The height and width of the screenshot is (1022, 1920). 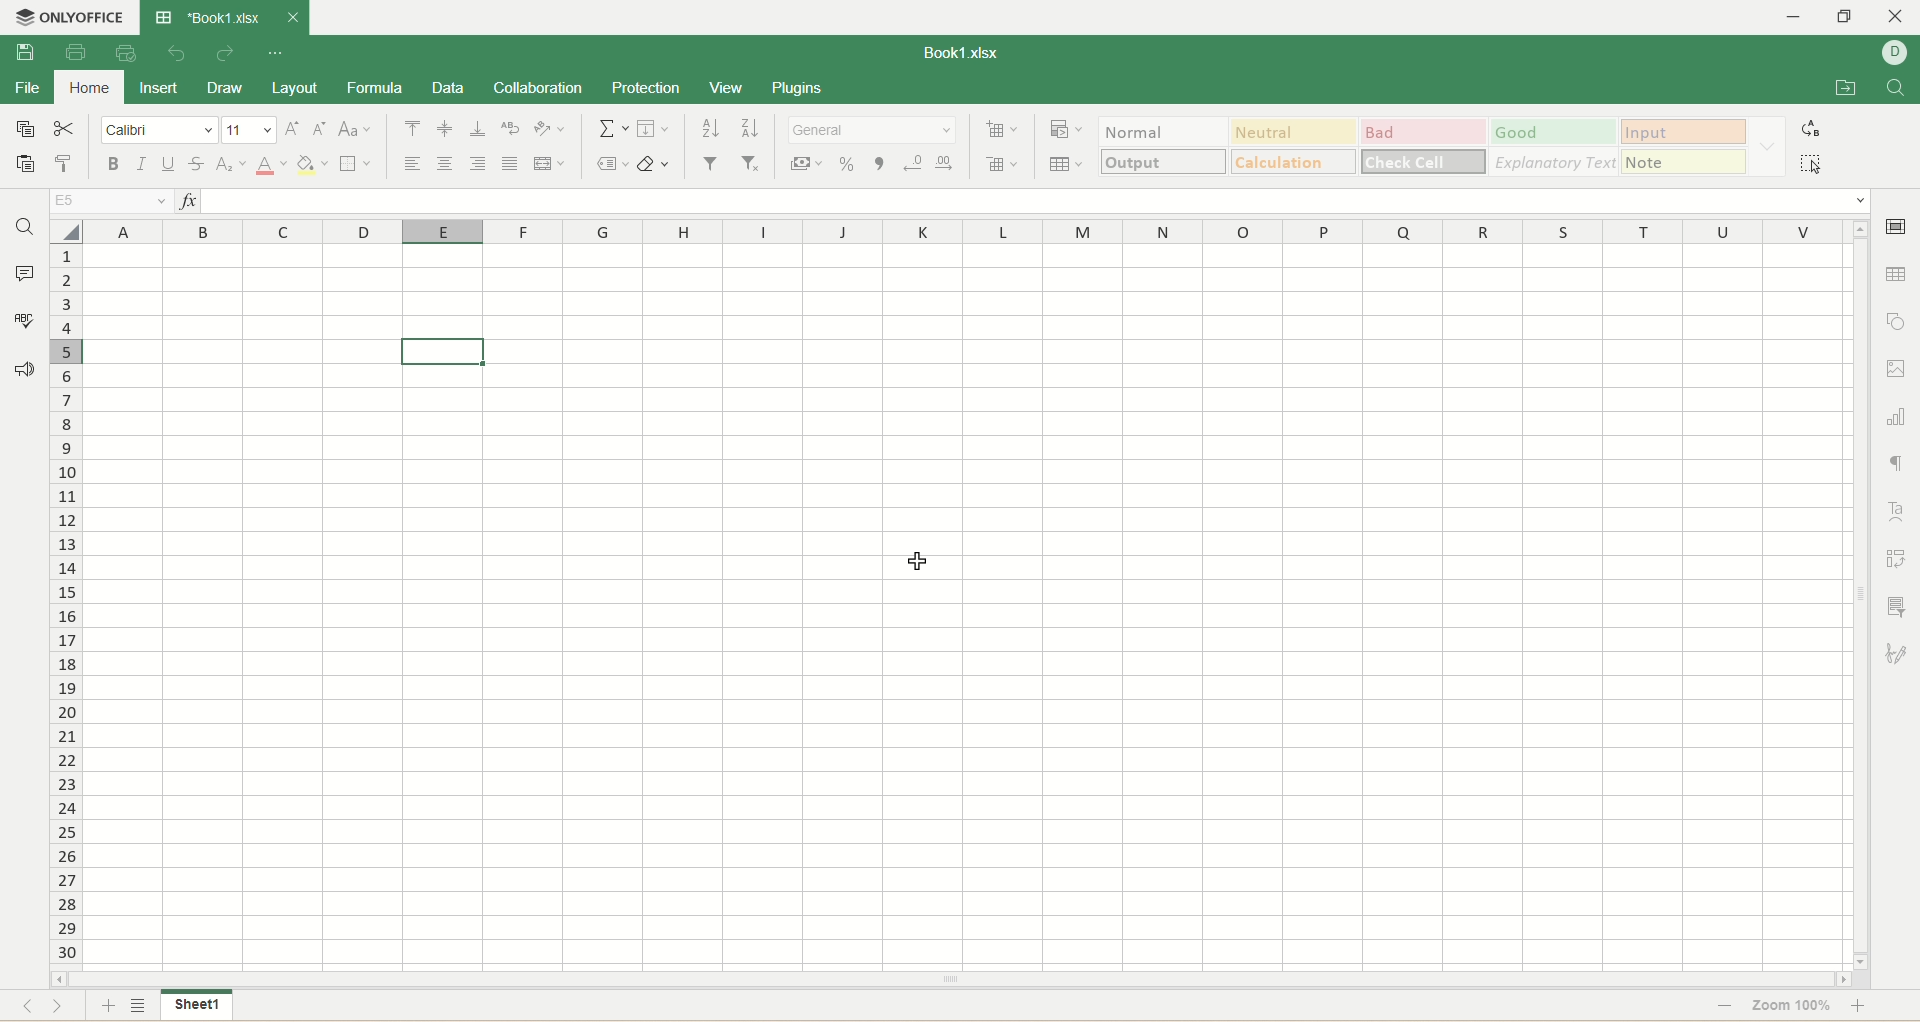 I want to click on font size, so click(x=250, y=130).